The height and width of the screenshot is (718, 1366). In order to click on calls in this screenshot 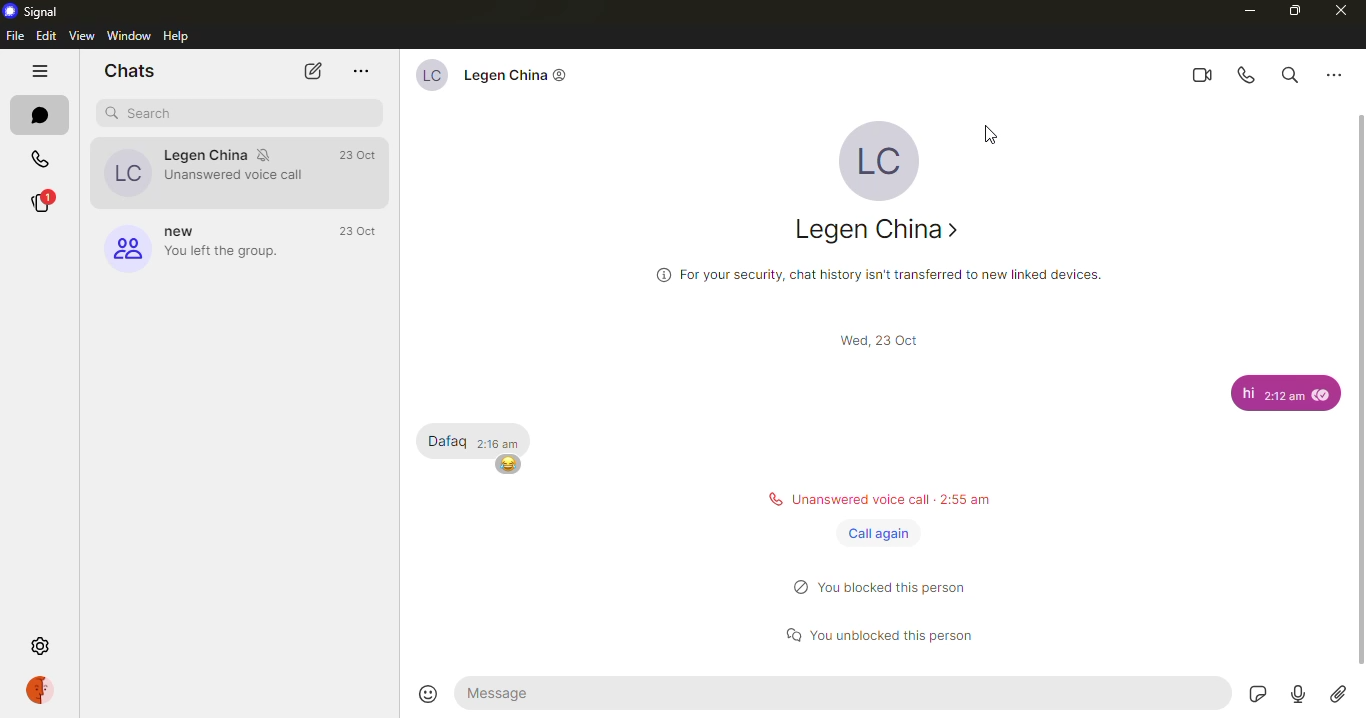, I will do `click(40, 160)`.